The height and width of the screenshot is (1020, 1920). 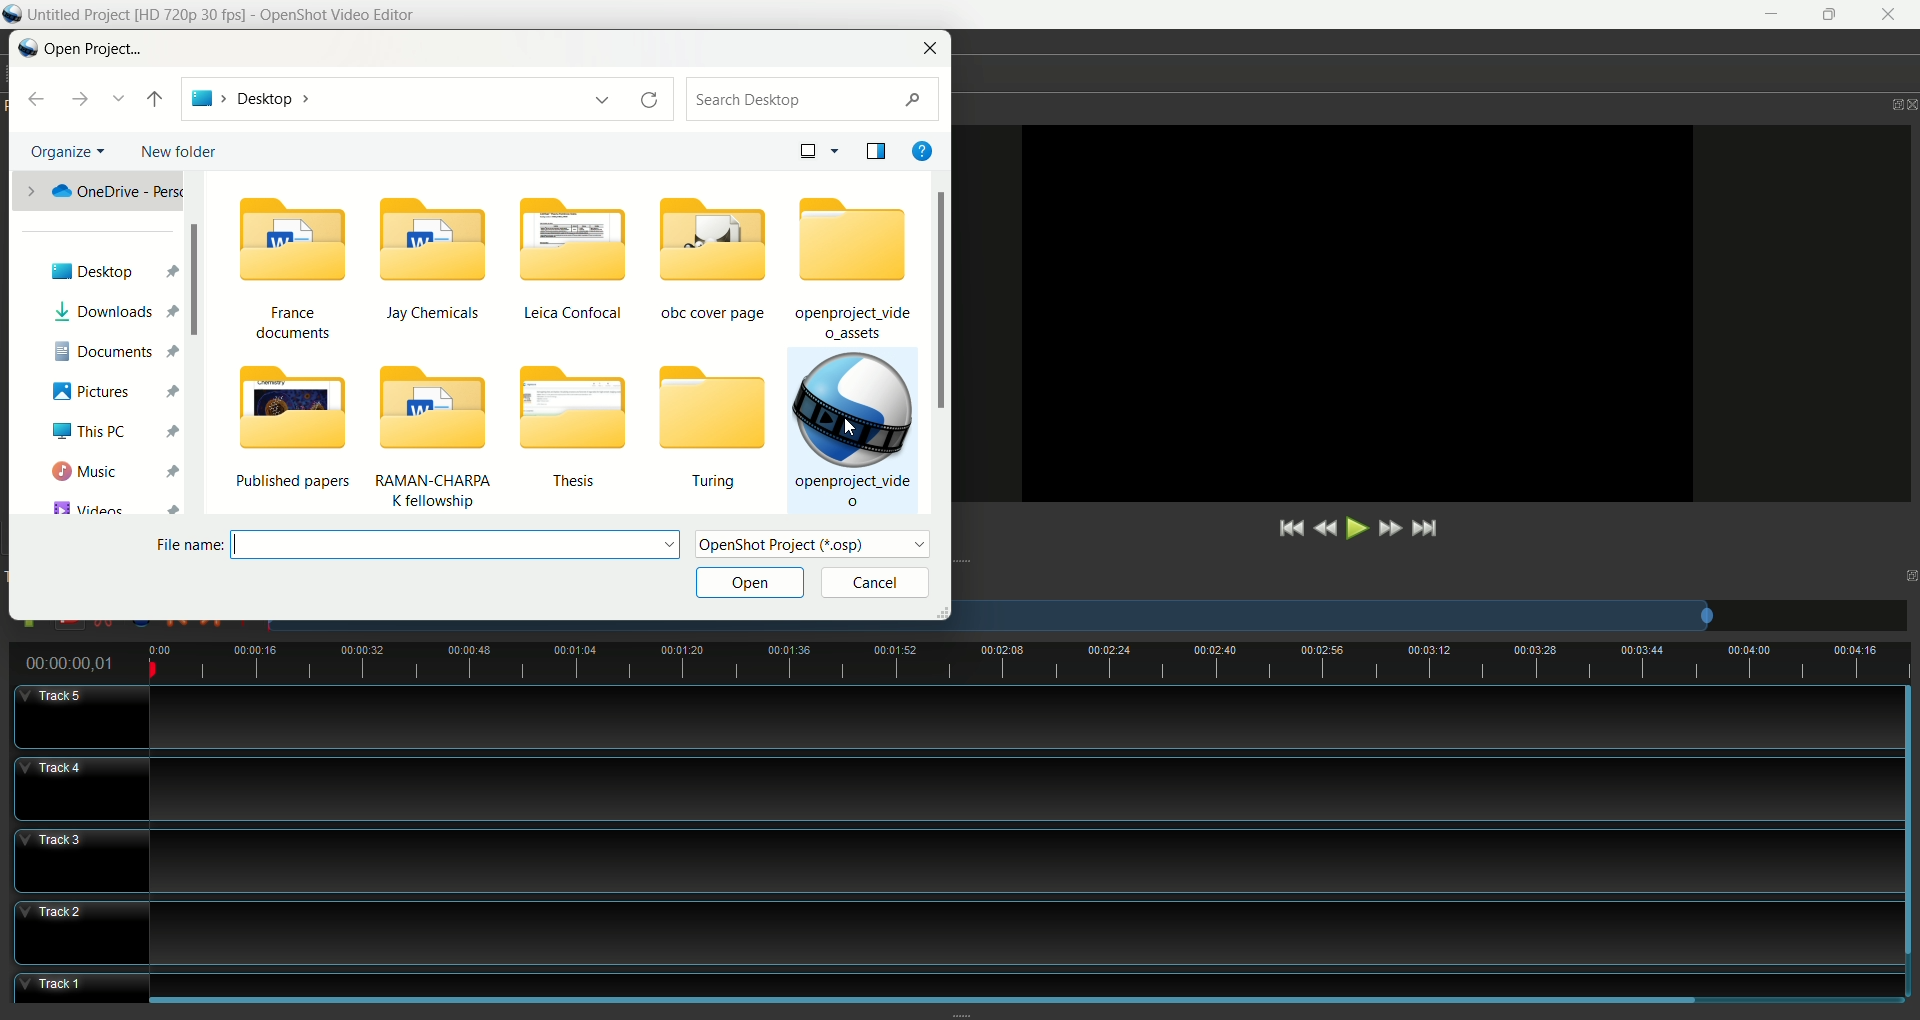 I want to click on RAMAN-CHARPA
K fellowship, so click(x=446, y=441).